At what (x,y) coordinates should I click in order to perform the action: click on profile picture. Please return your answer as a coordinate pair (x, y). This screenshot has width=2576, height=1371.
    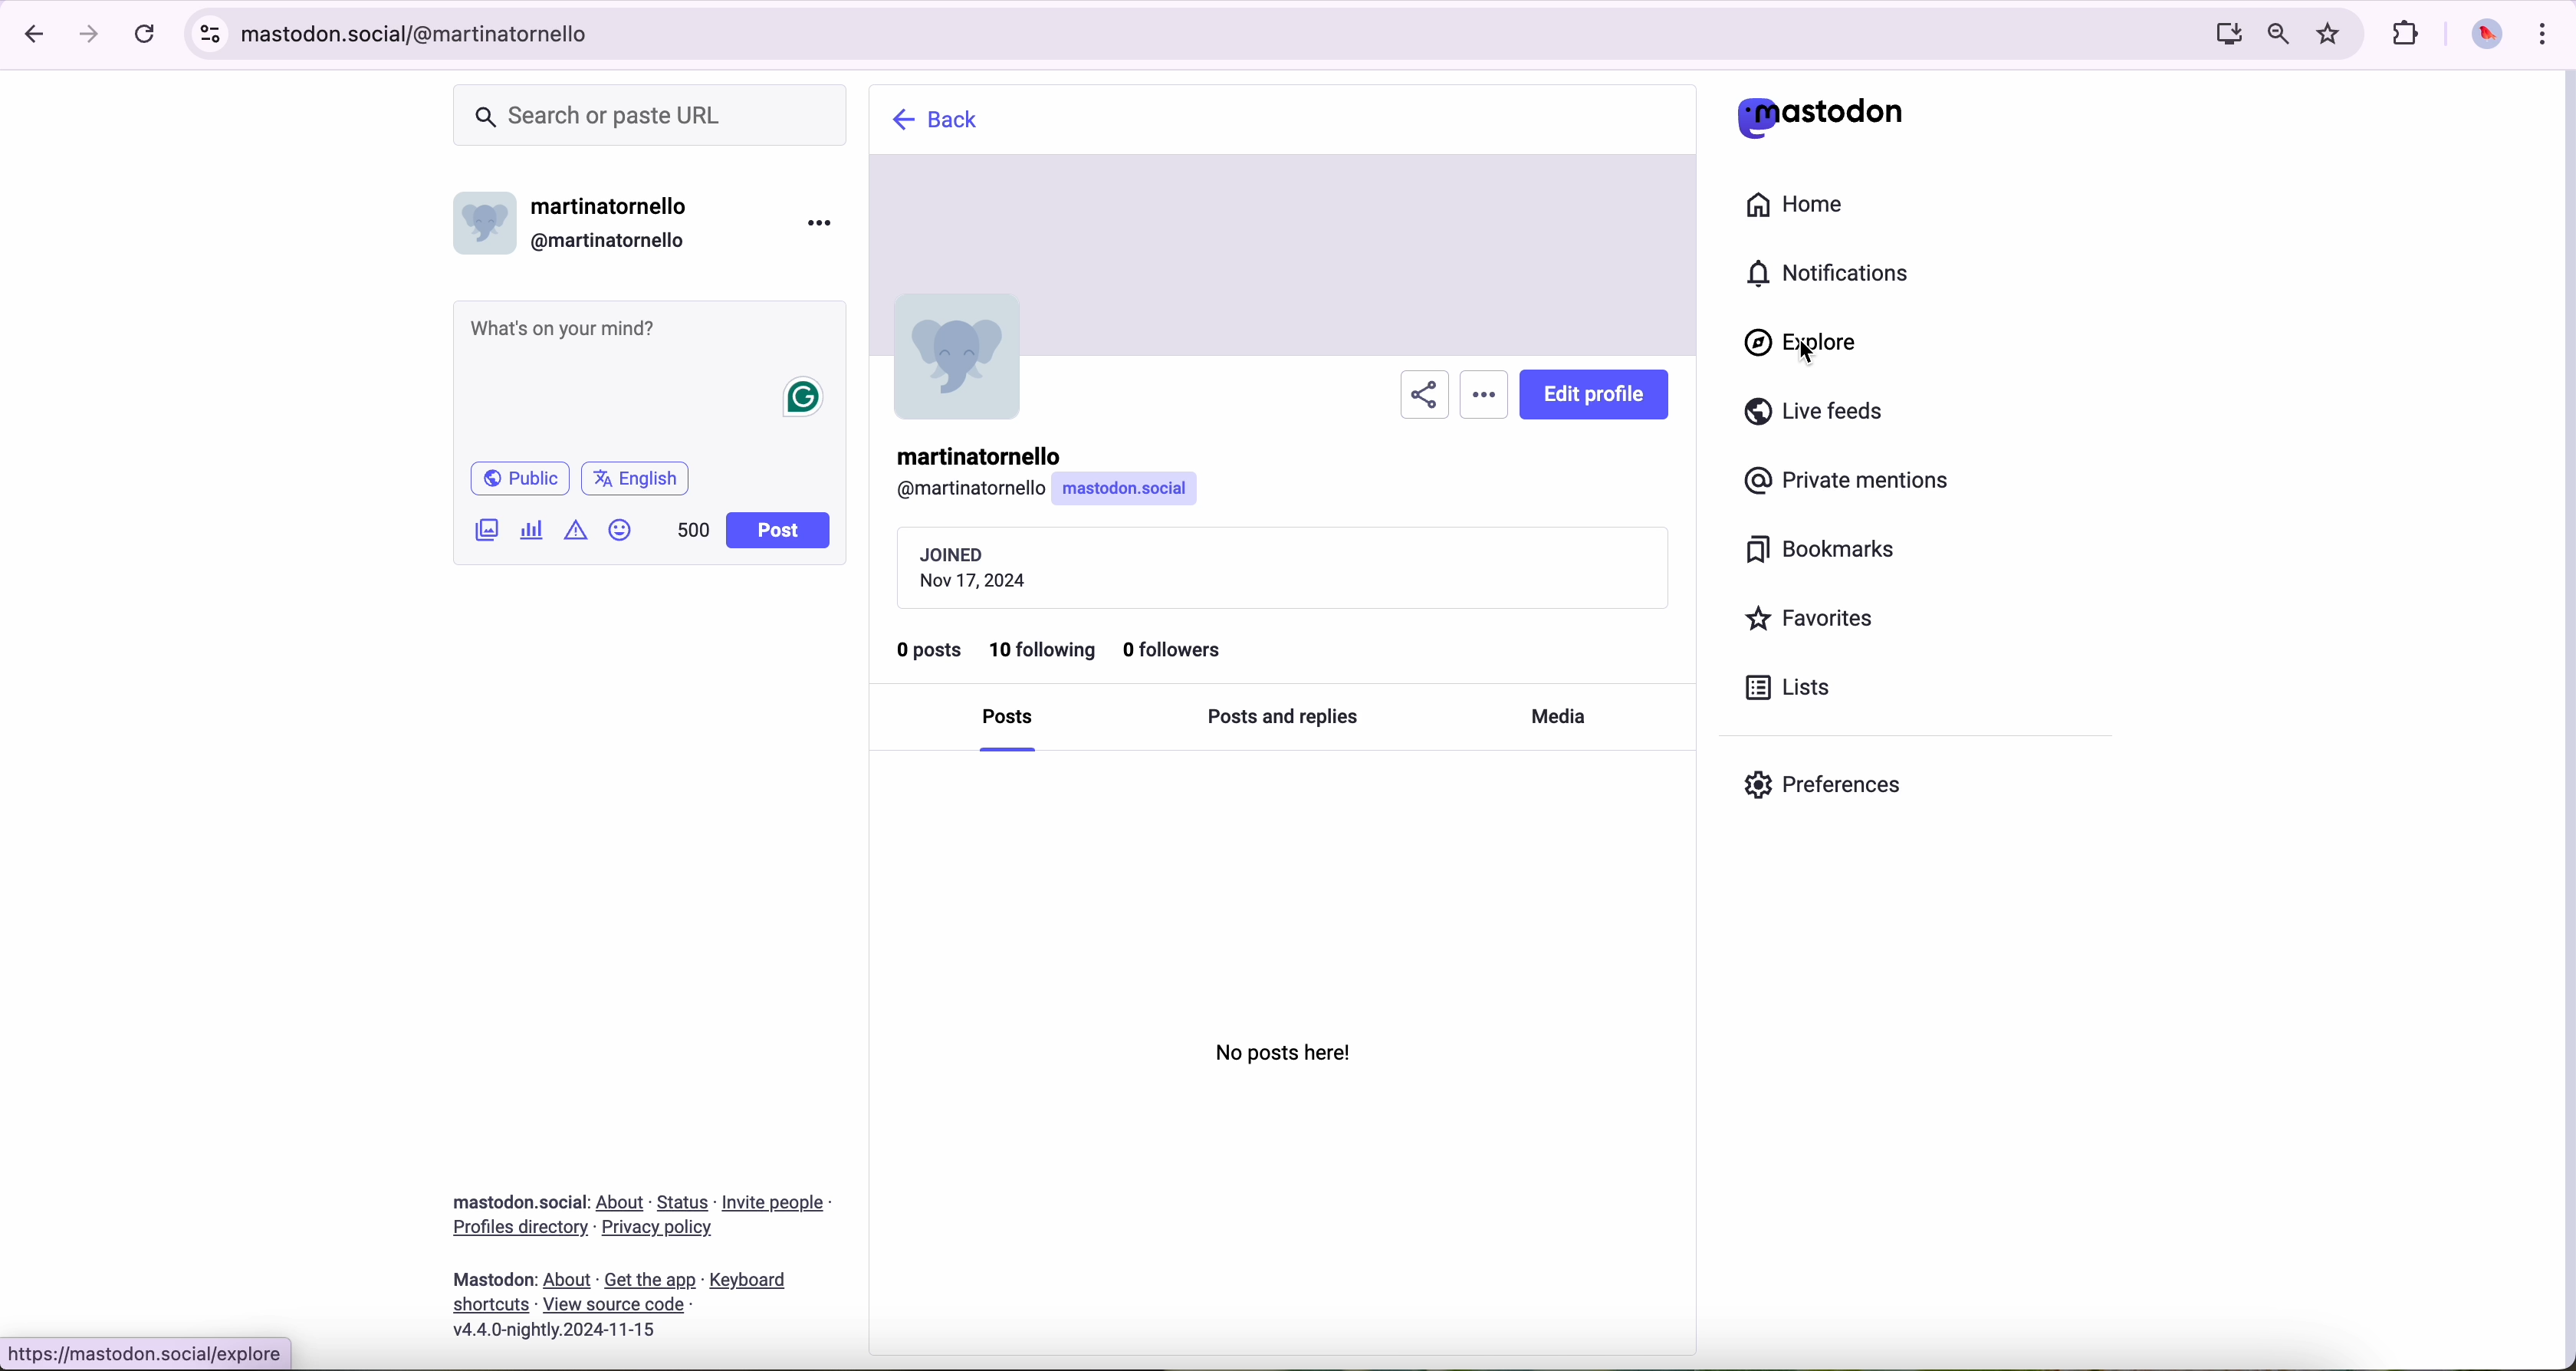
    Looking at the image, I should click on (2487, 37).